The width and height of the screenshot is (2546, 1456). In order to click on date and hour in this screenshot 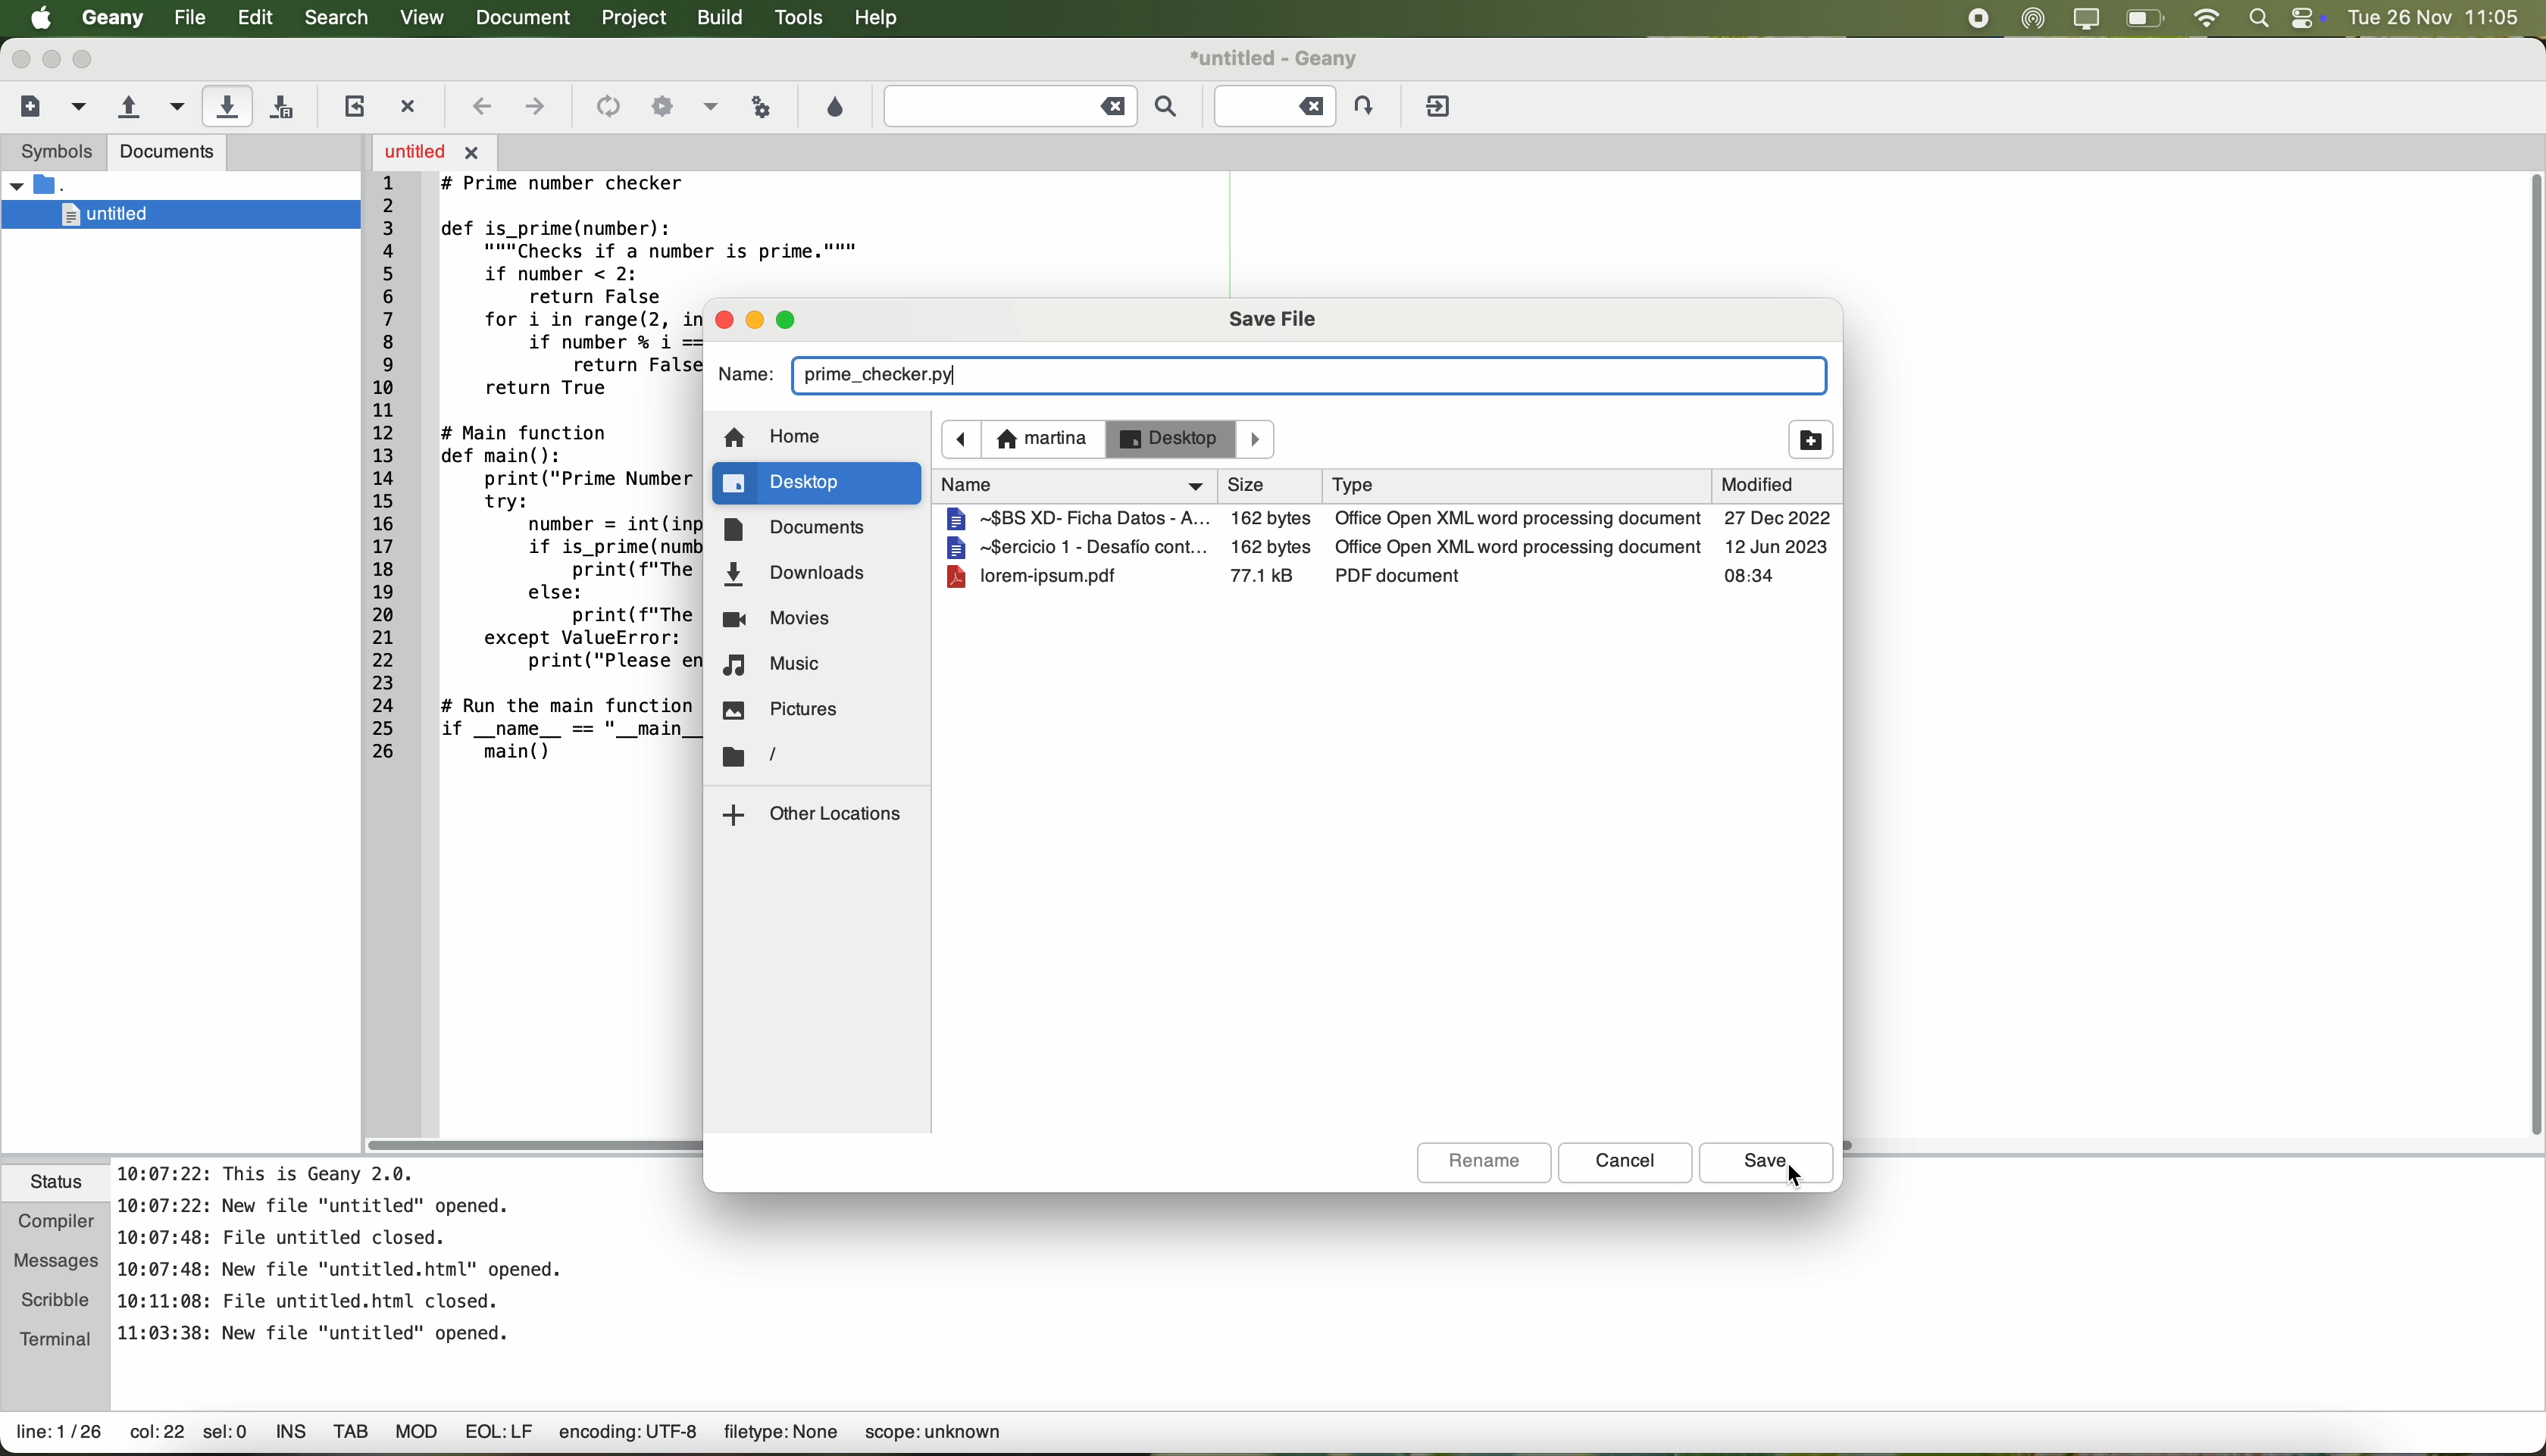, I will do `click(2443, 18)`.